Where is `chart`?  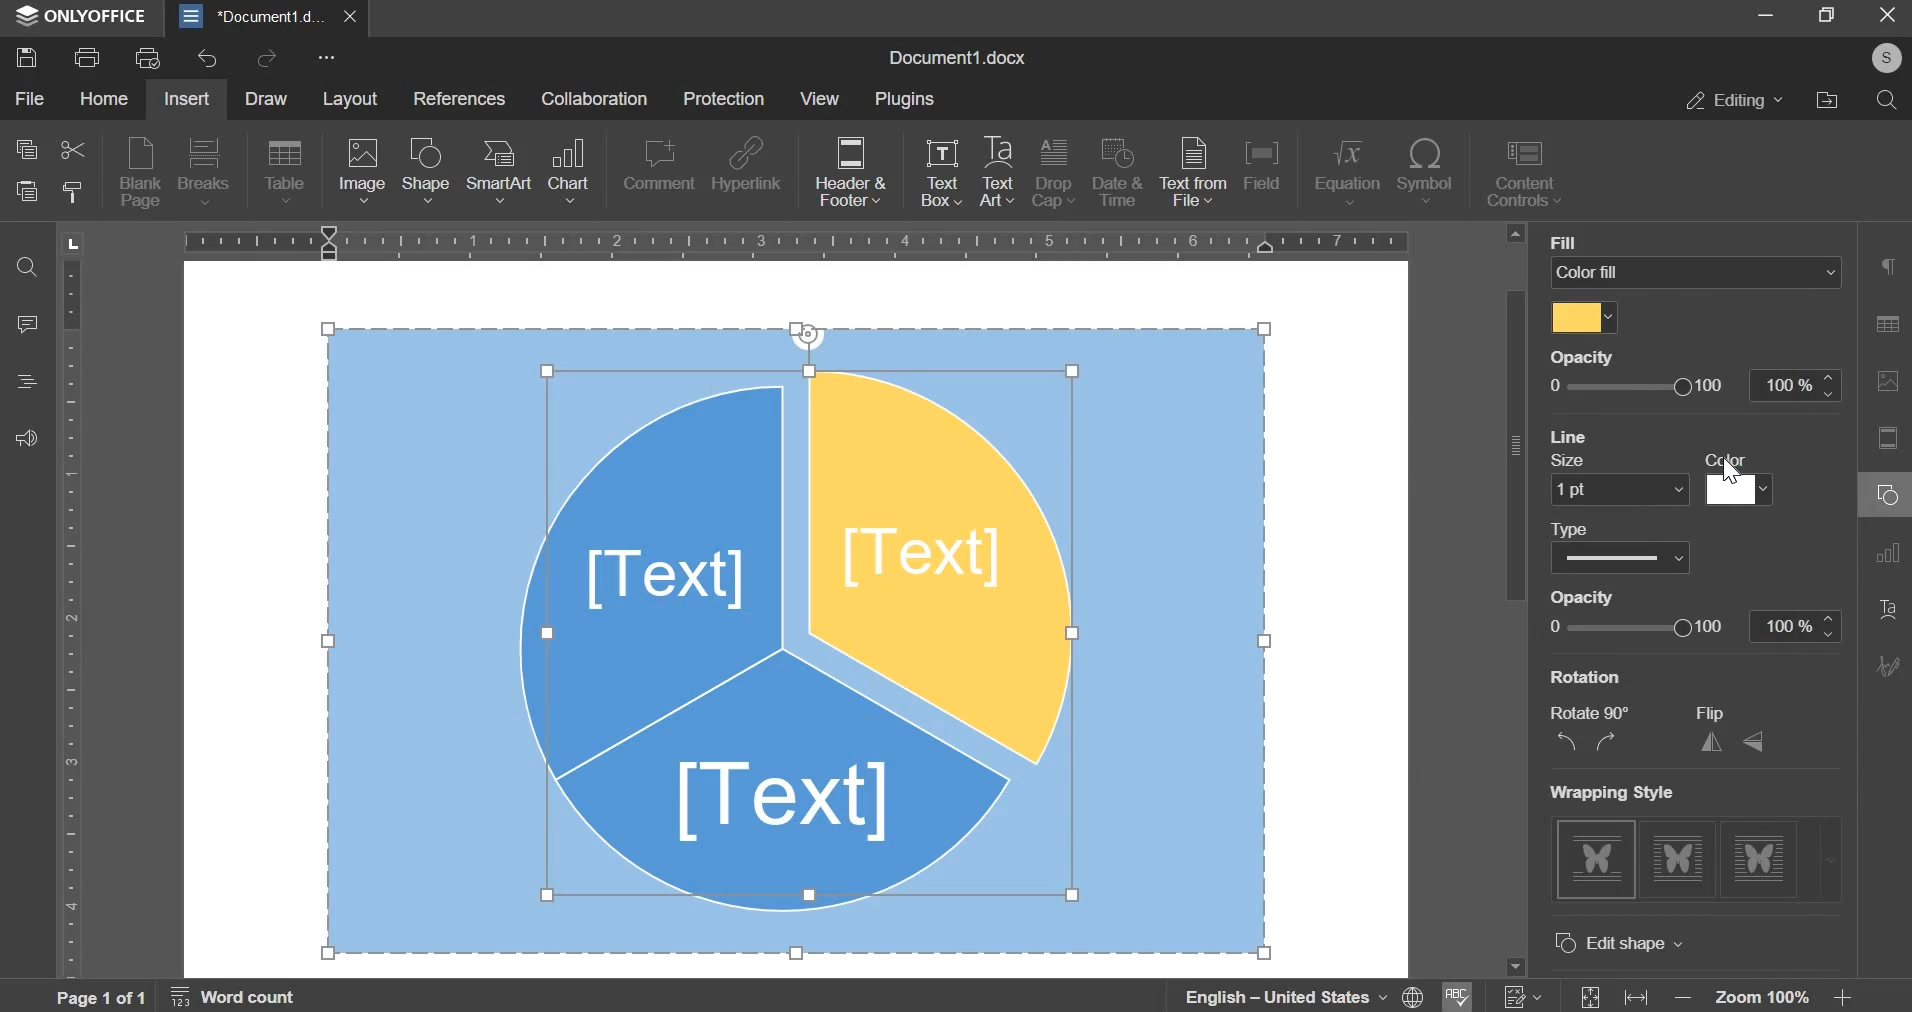 chart is located at coordinates (569, 171).